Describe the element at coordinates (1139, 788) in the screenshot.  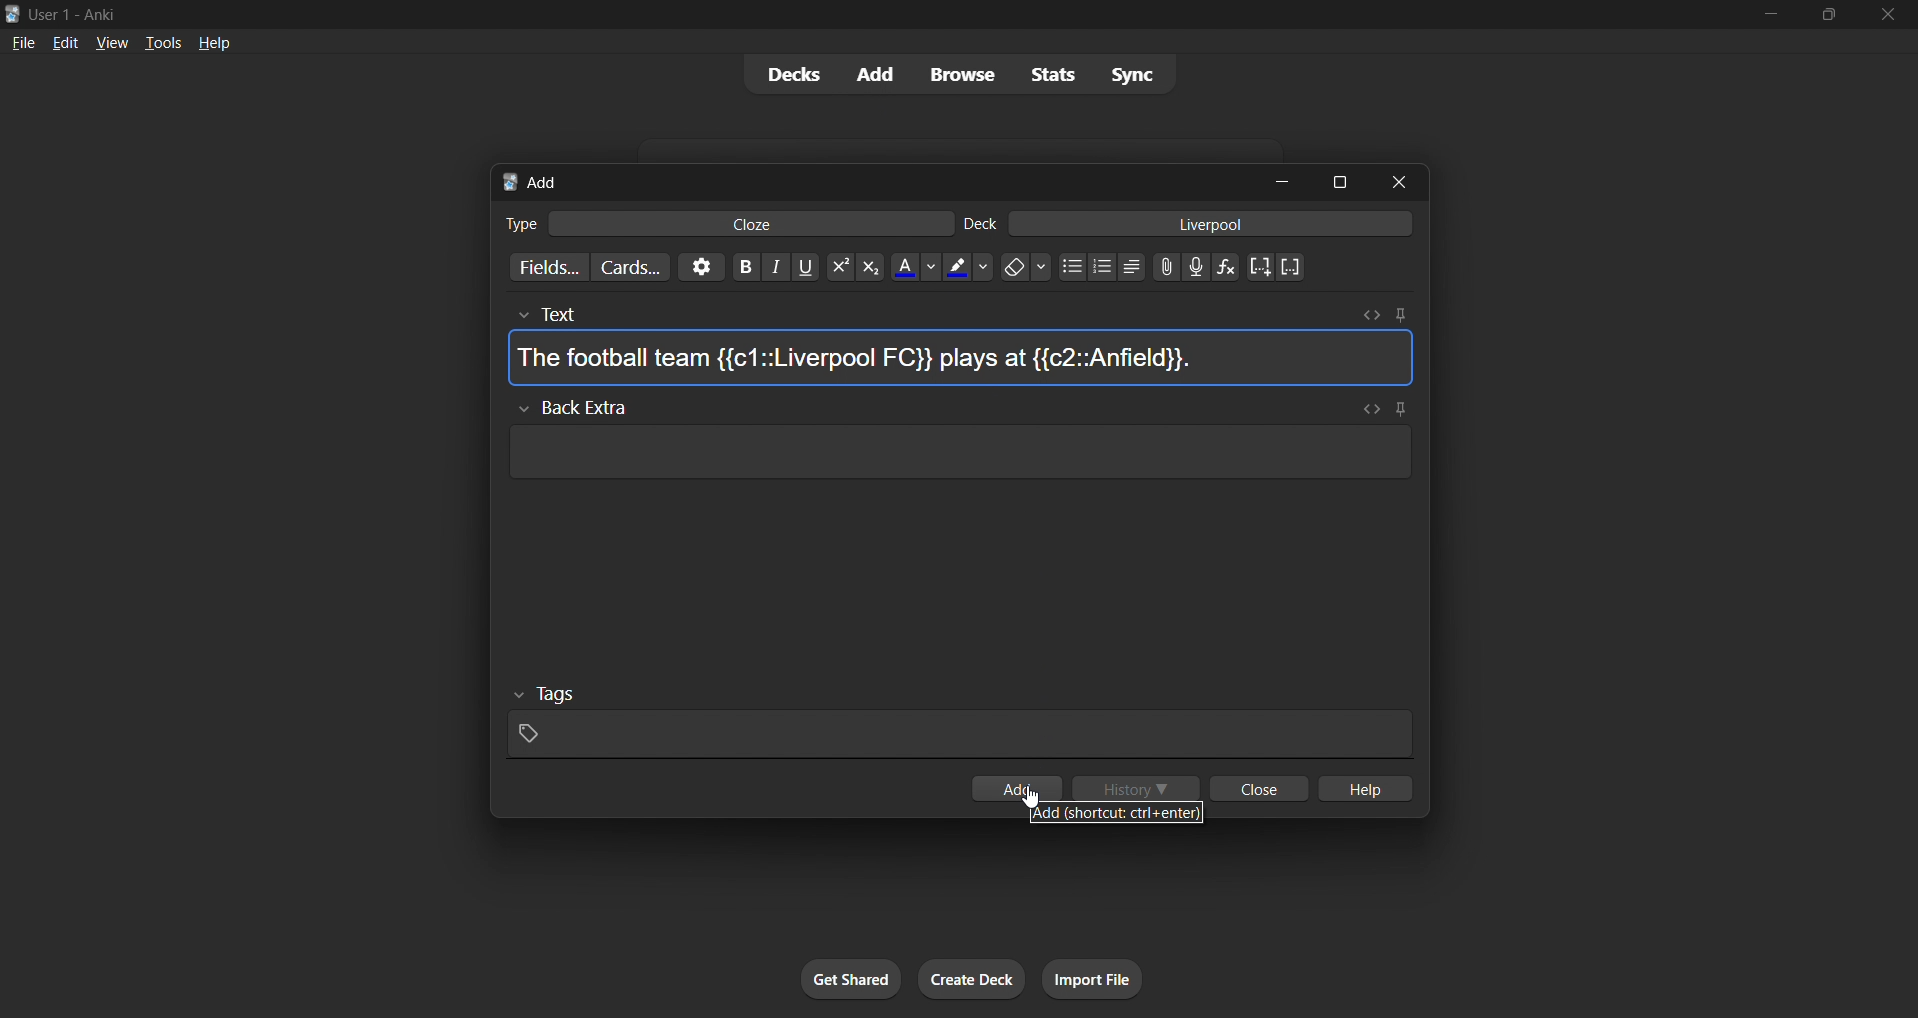
I see `history` at that location.